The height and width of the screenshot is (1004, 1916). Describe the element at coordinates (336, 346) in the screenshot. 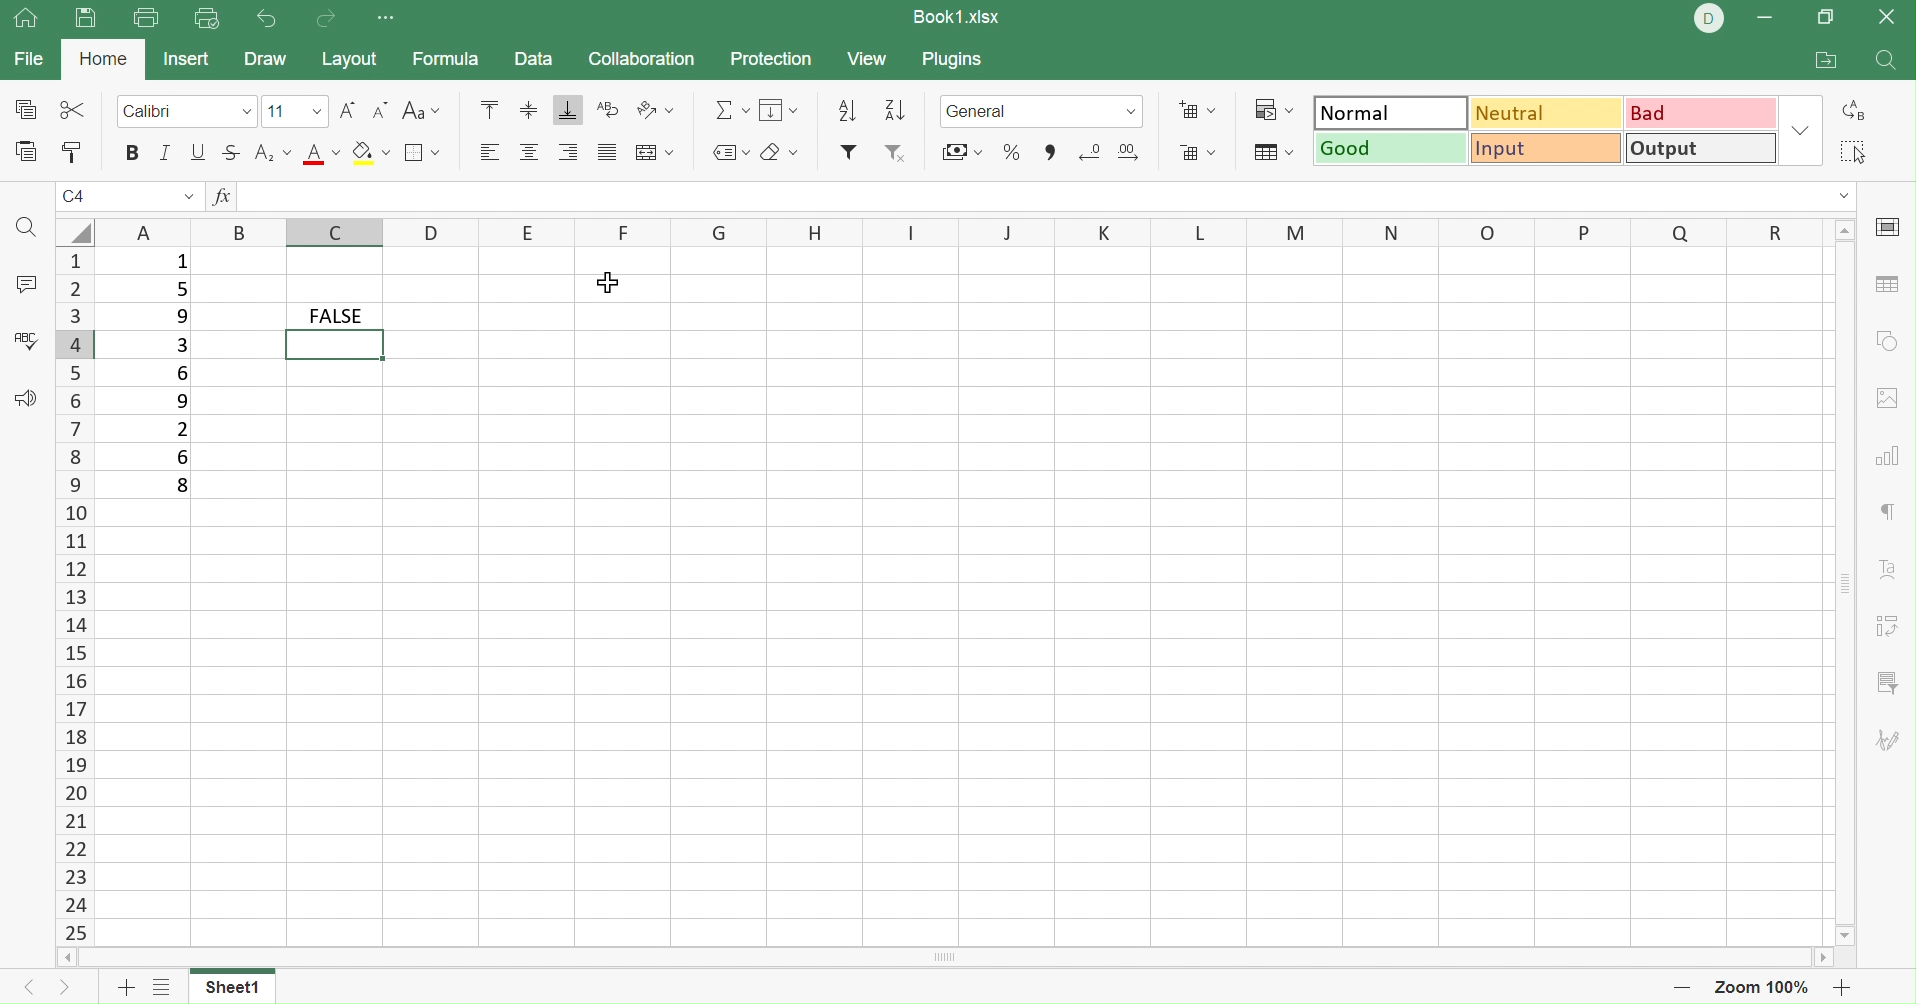

I see `box` at that location.